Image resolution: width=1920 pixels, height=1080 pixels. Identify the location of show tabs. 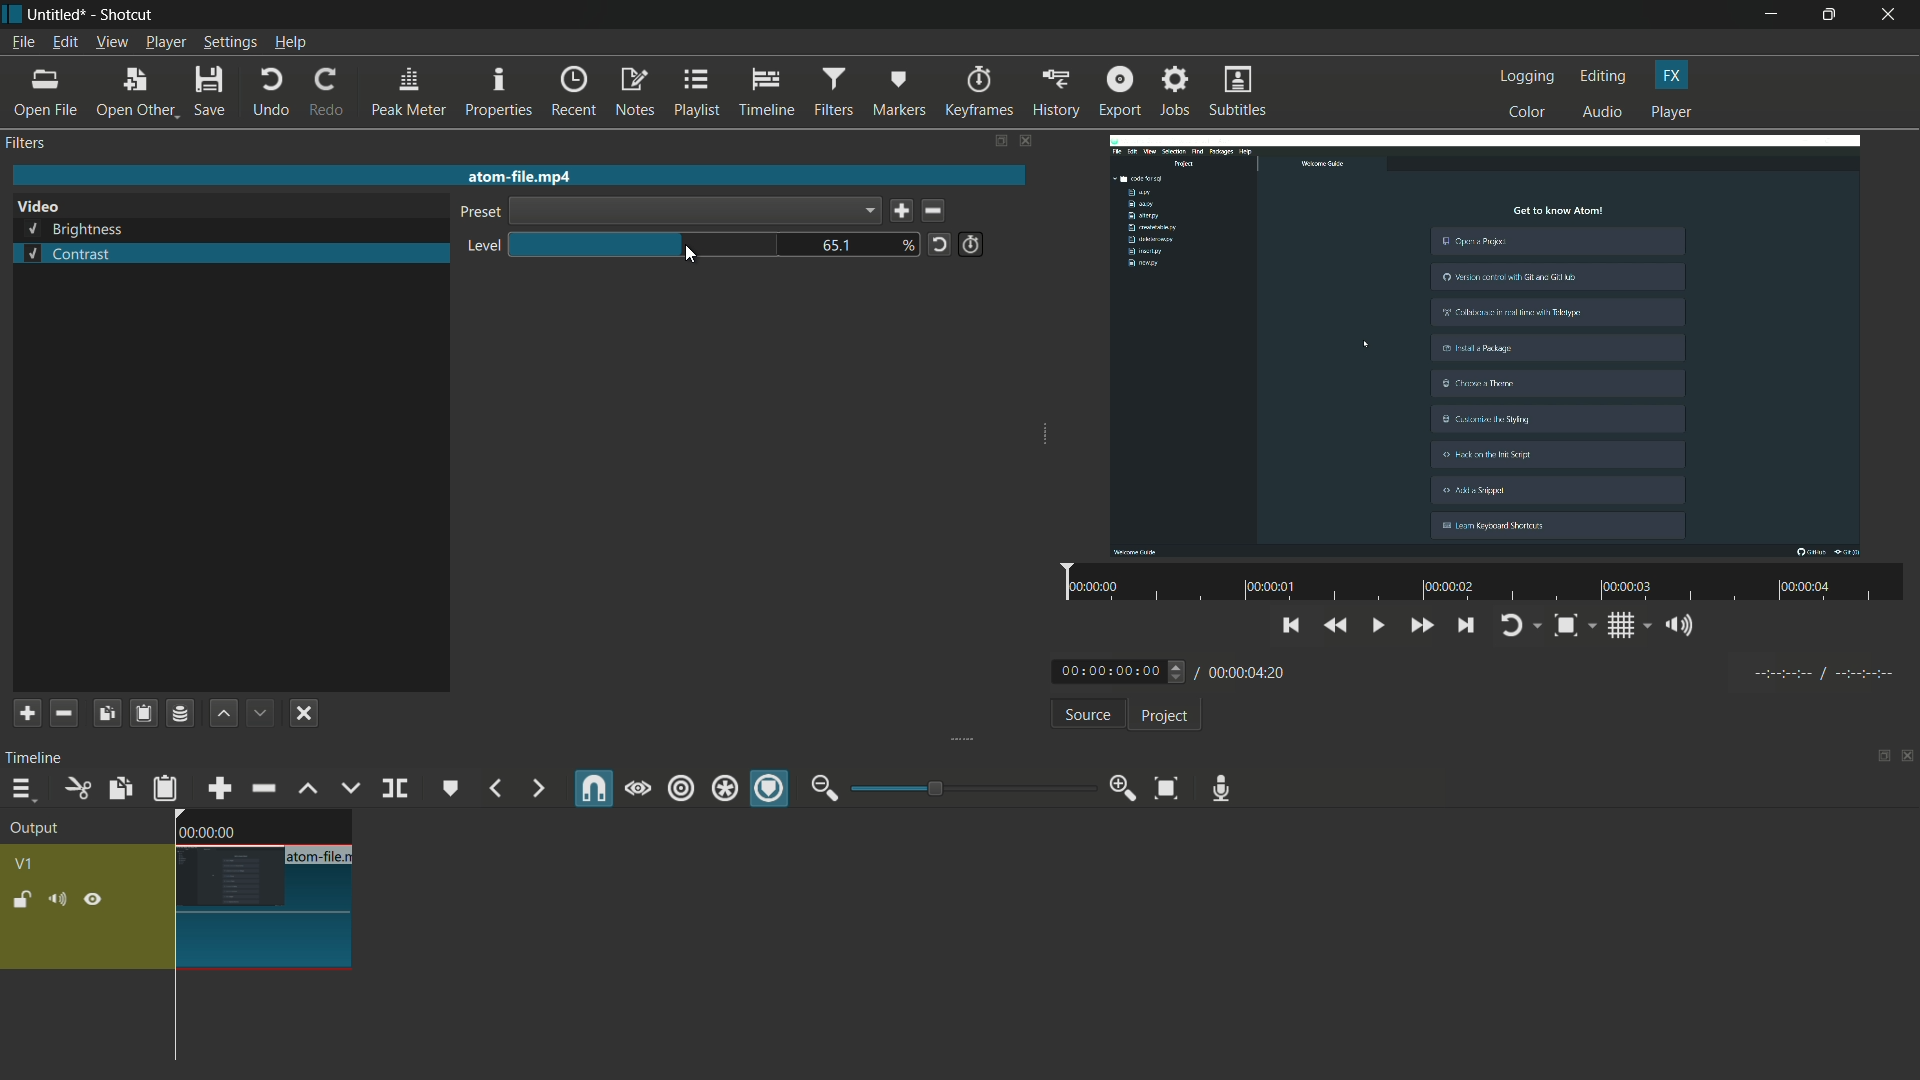
(999, 142).